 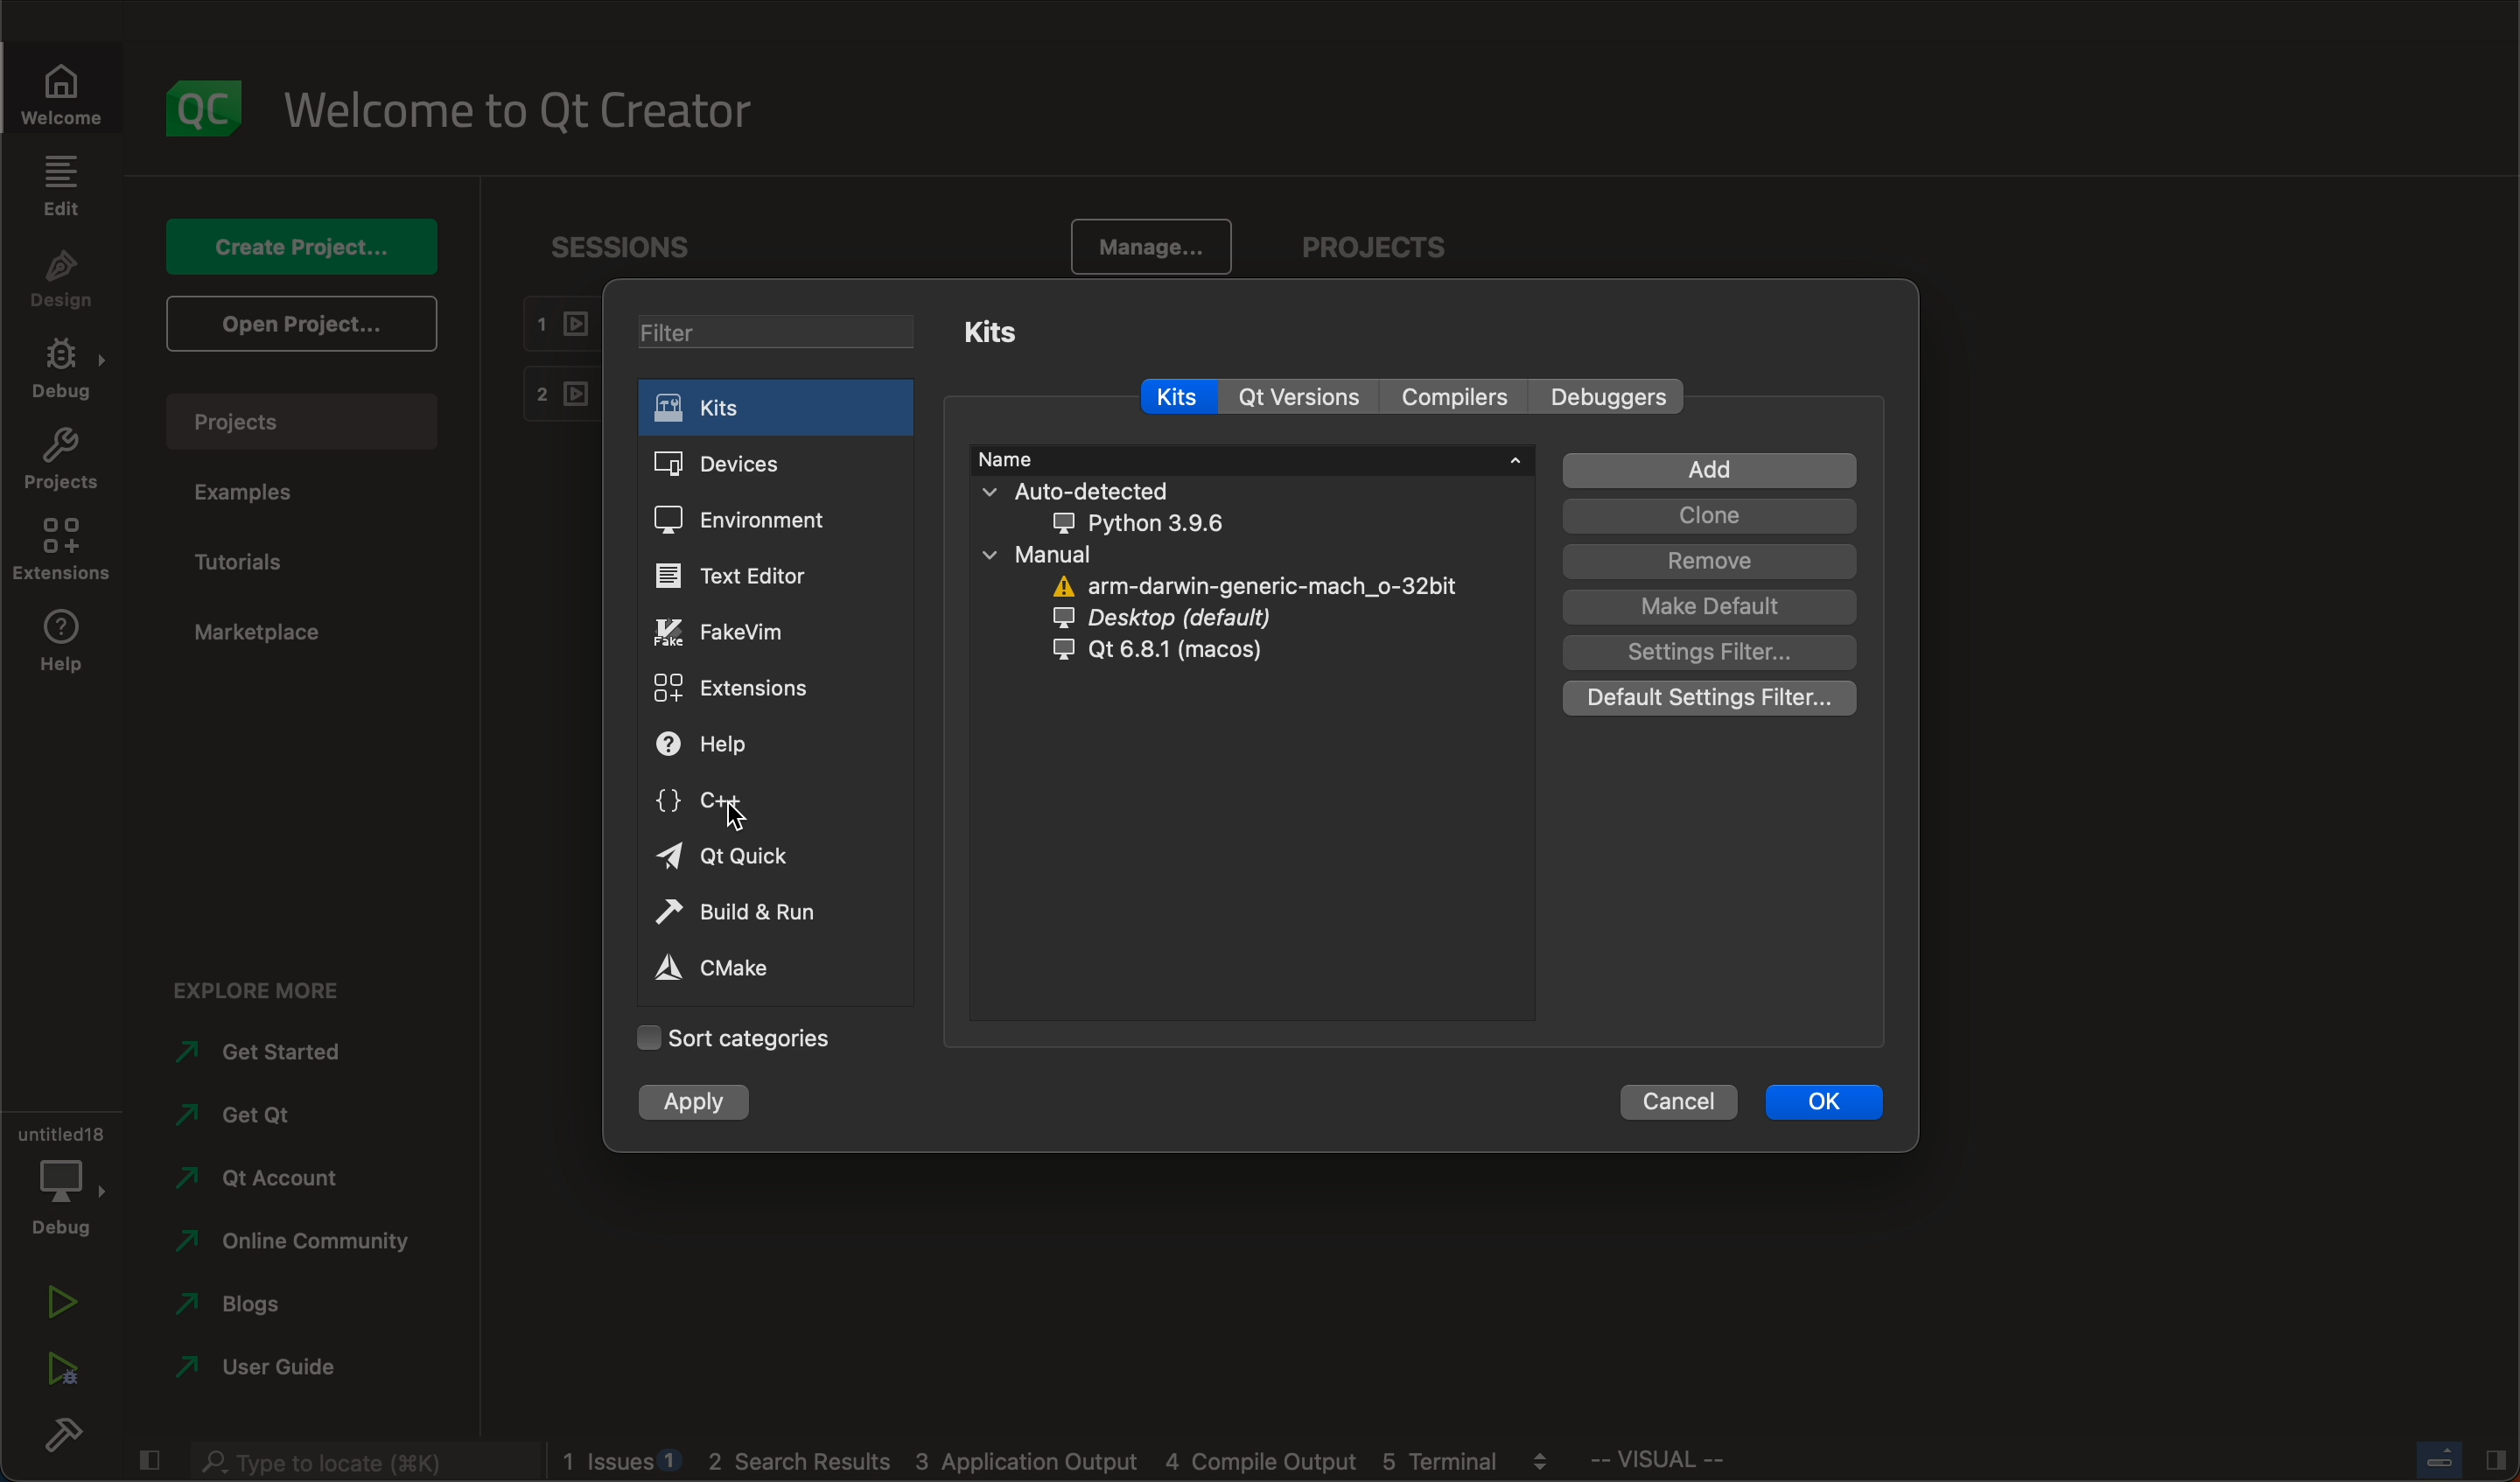 What do you see at coordinates (60, 1305) in the screenshot?
I see `run` at bounding box center [60, 1305].